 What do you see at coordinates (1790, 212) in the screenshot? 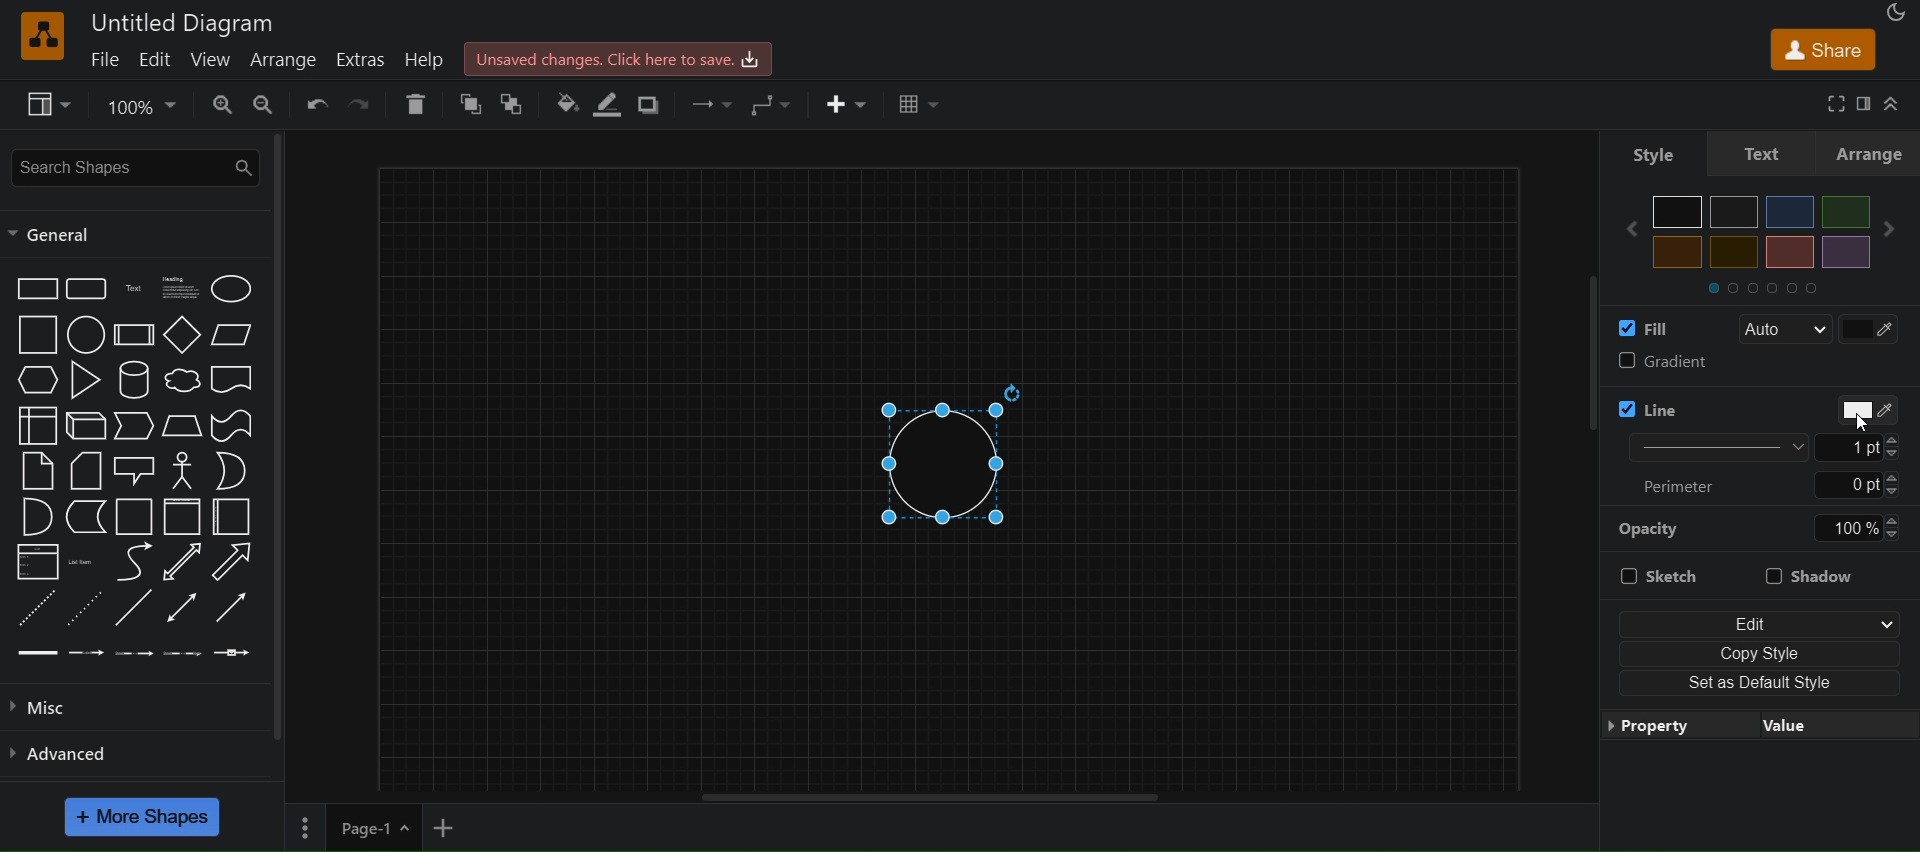
I see `blue color` at bounding box center [1790, 212].